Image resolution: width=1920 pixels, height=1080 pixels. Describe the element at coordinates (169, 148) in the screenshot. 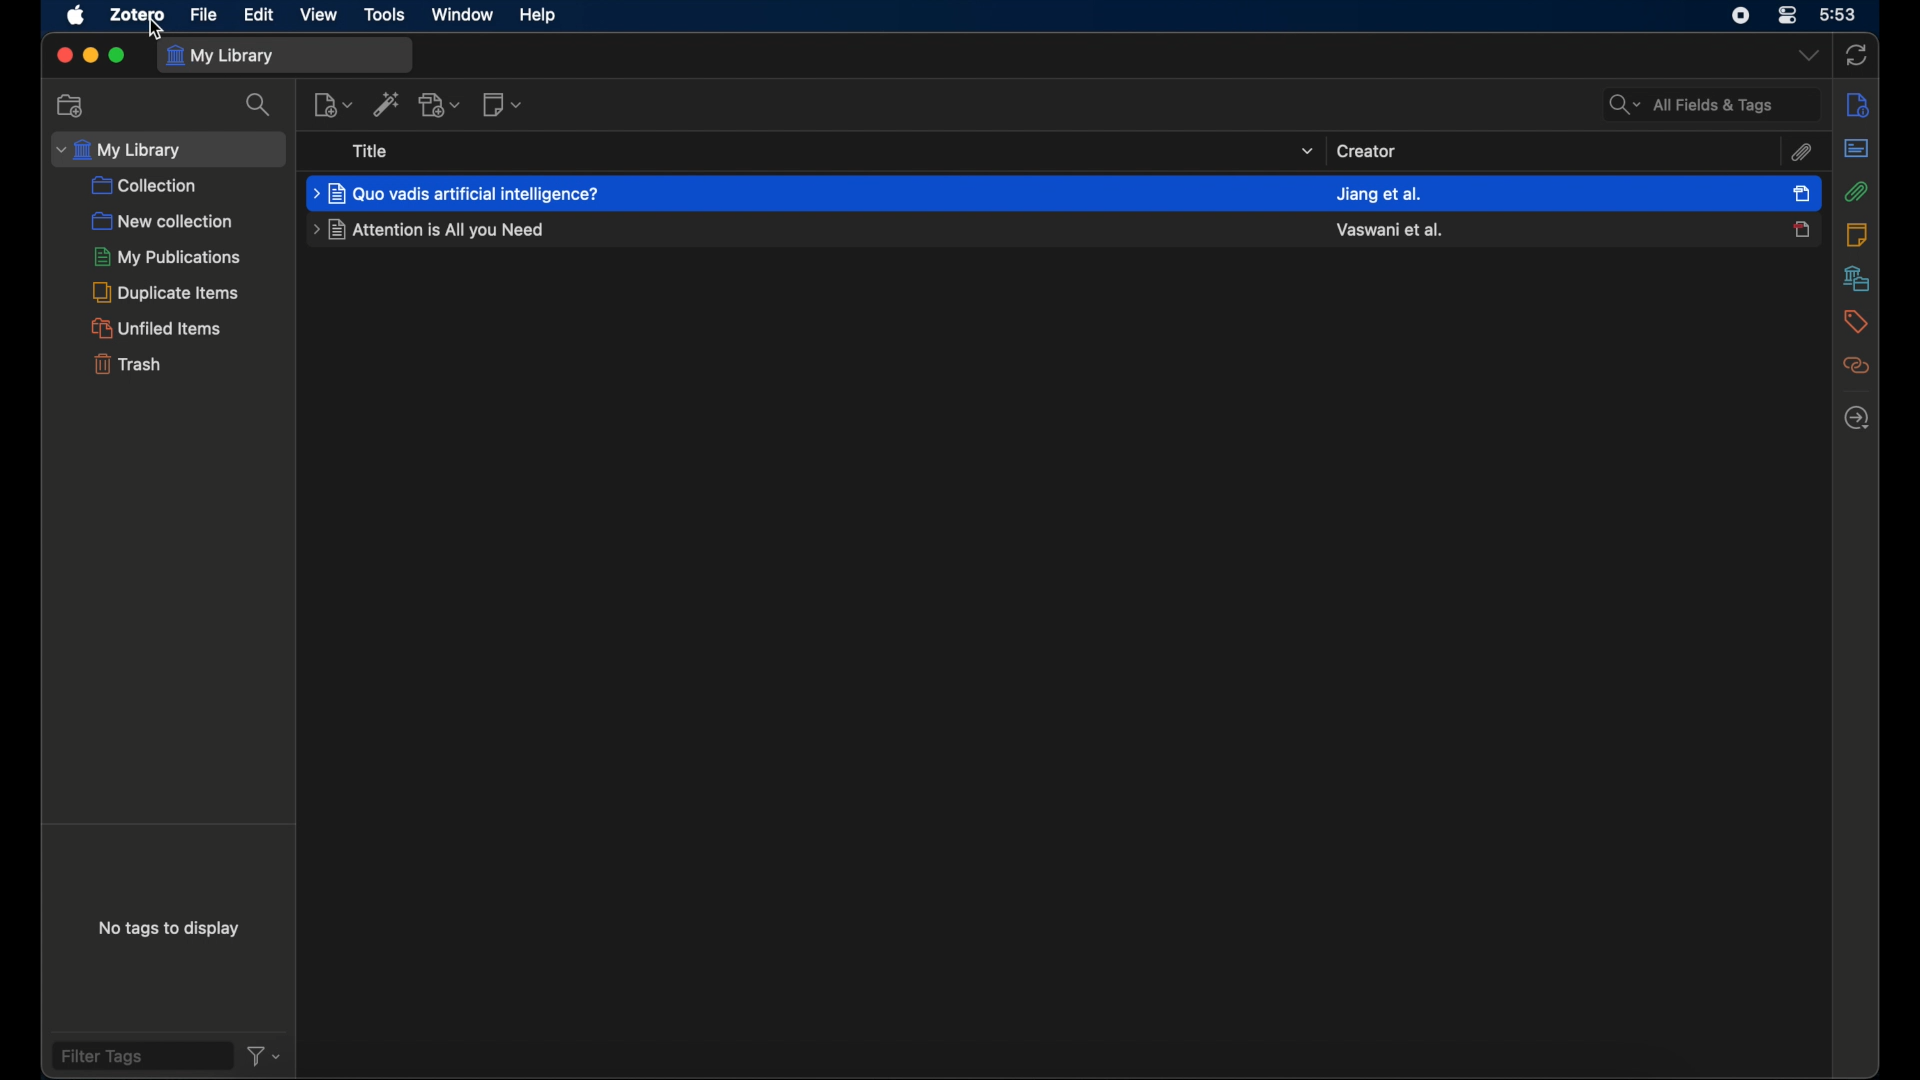

I see `my library` at that location.